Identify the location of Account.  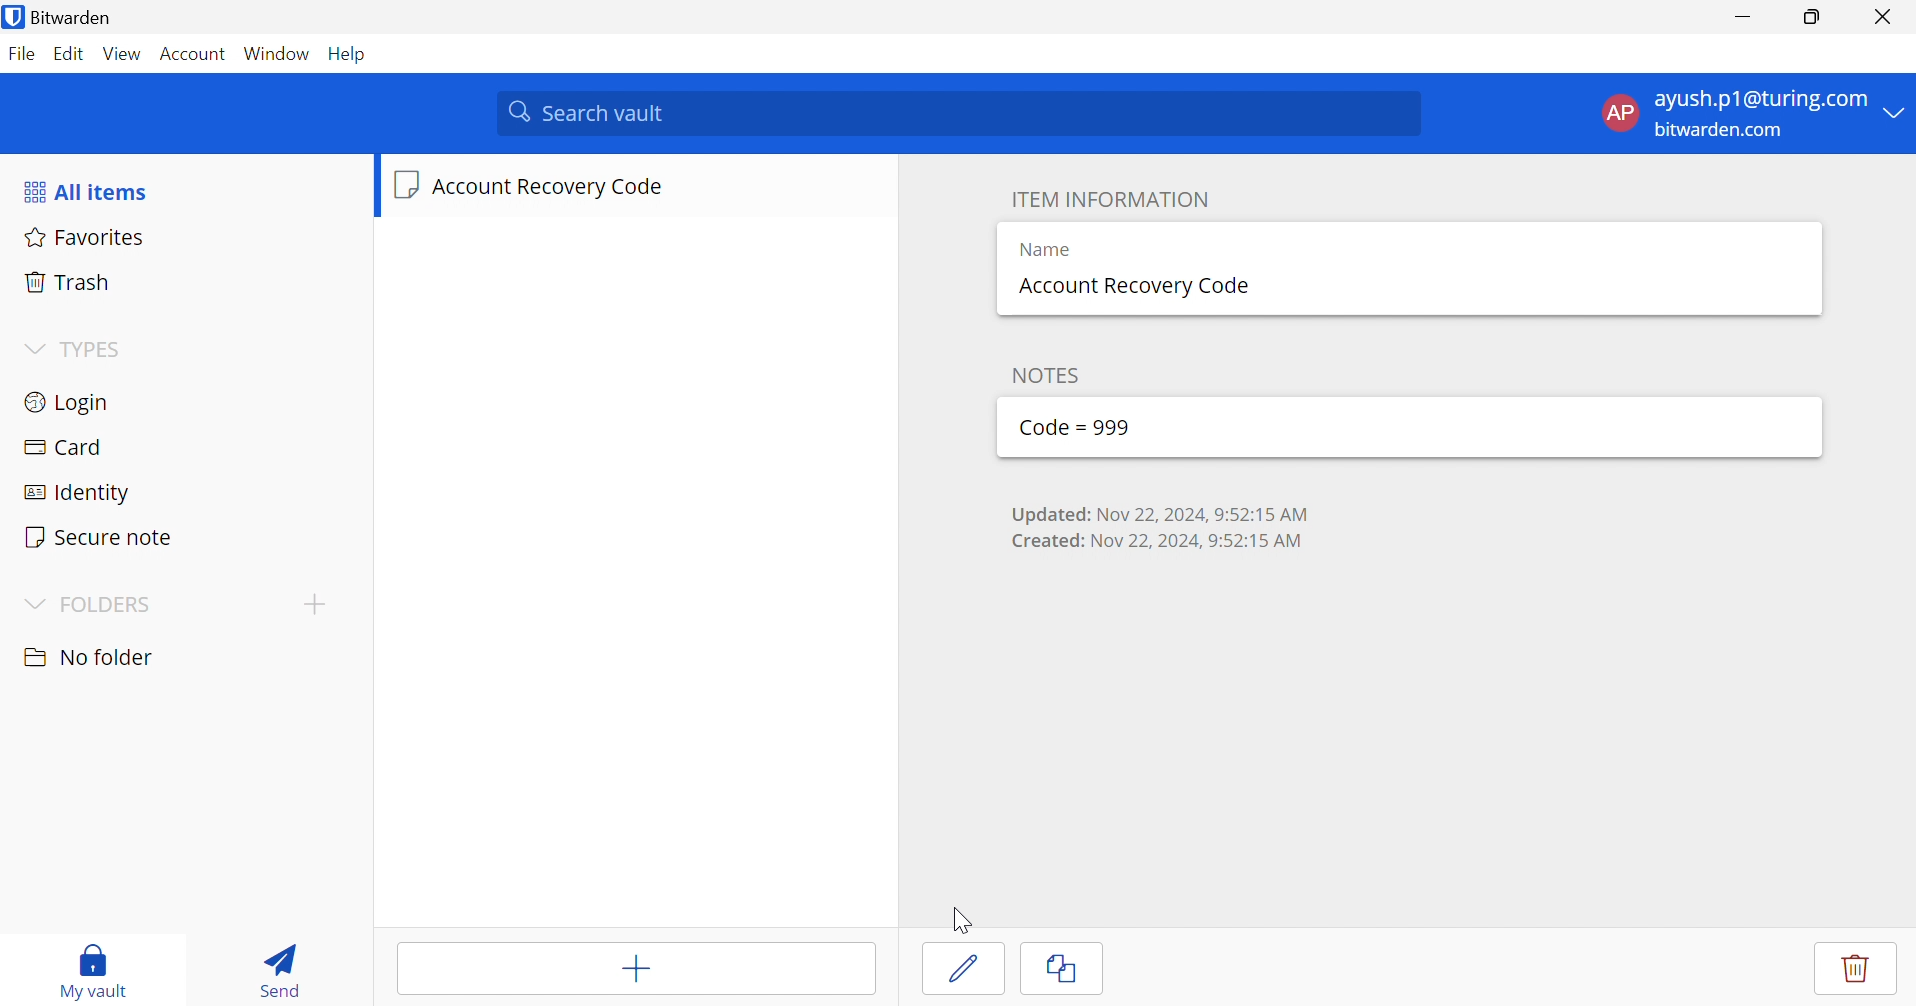
(193, 55).